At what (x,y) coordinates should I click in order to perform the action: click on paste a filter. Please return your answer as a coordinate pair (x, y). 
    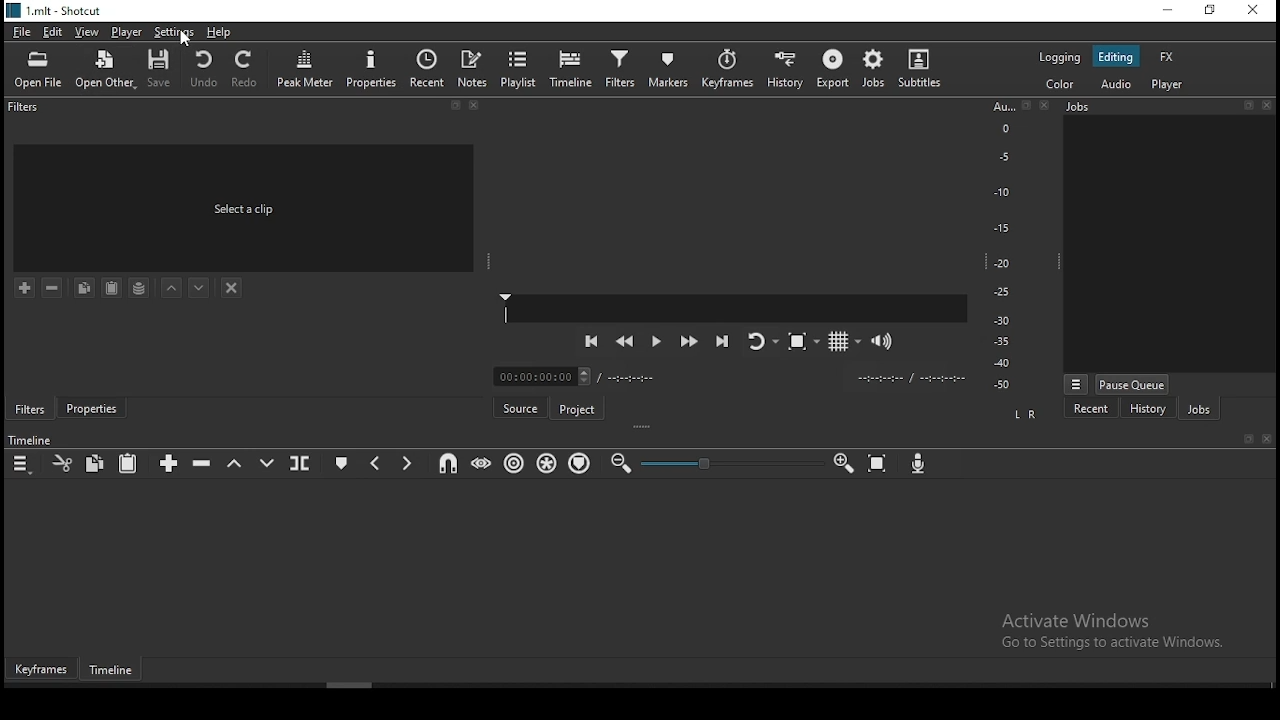
    Looking at the image, I should click on (113, 287).